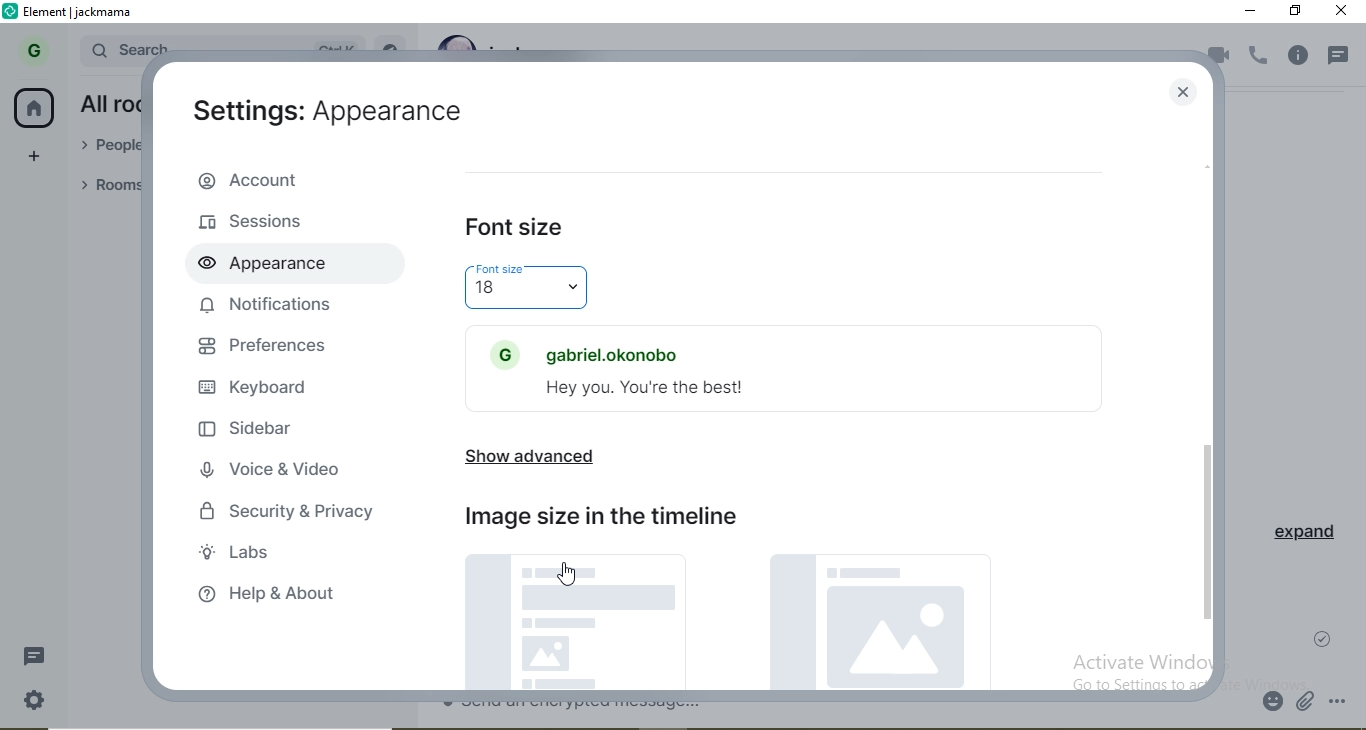 This screenshot has height=730, width=1366. Describe the element at coordinates (1297, 11) in the screenshot. I see `restore` at that location.